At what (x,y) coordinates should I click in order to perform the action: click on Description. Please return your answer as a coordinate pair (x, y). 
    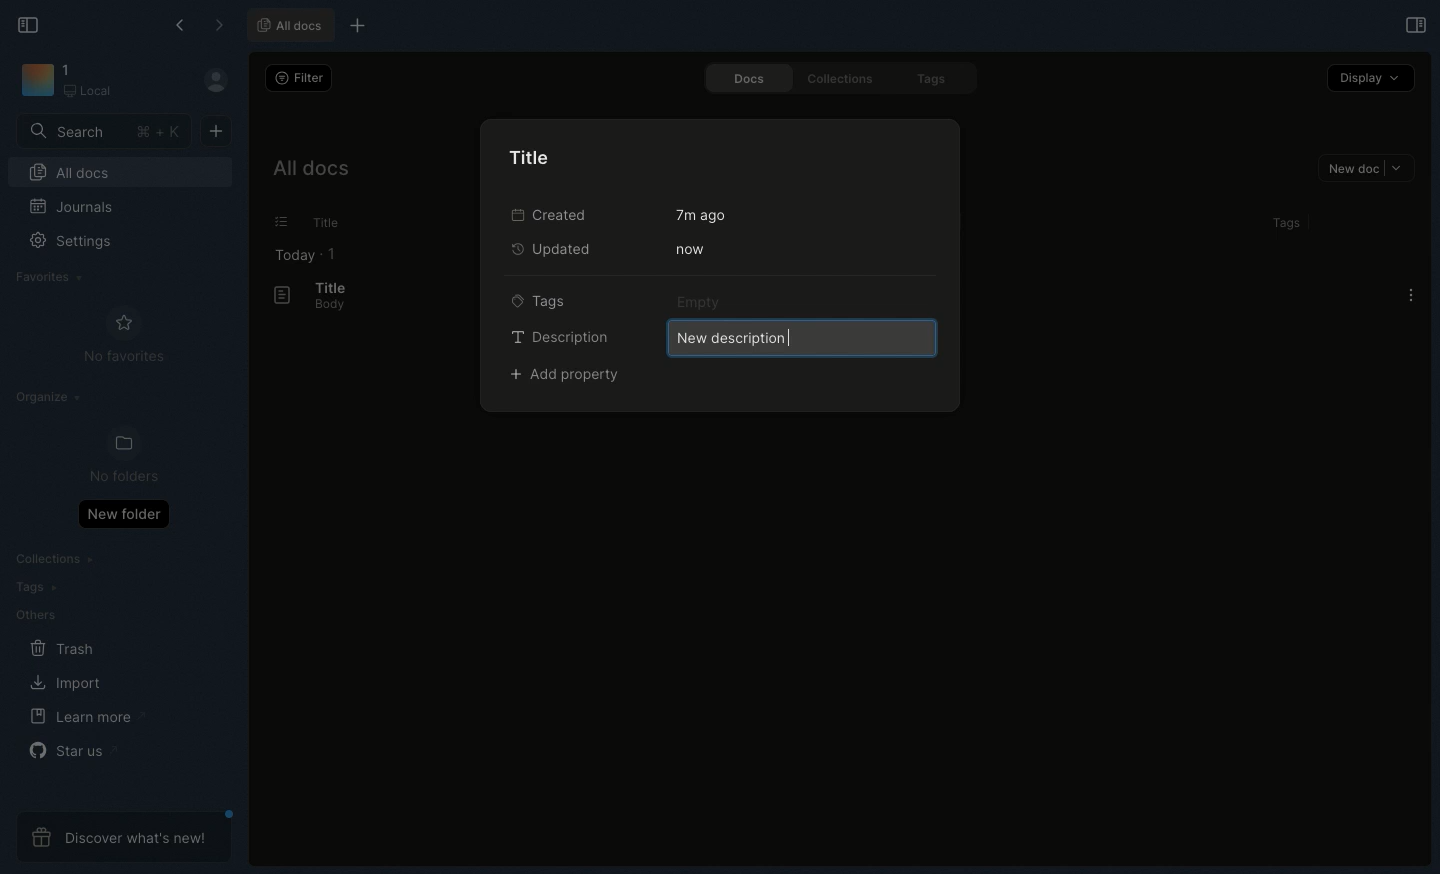
    Looking at the image, I should click on (560, 336).